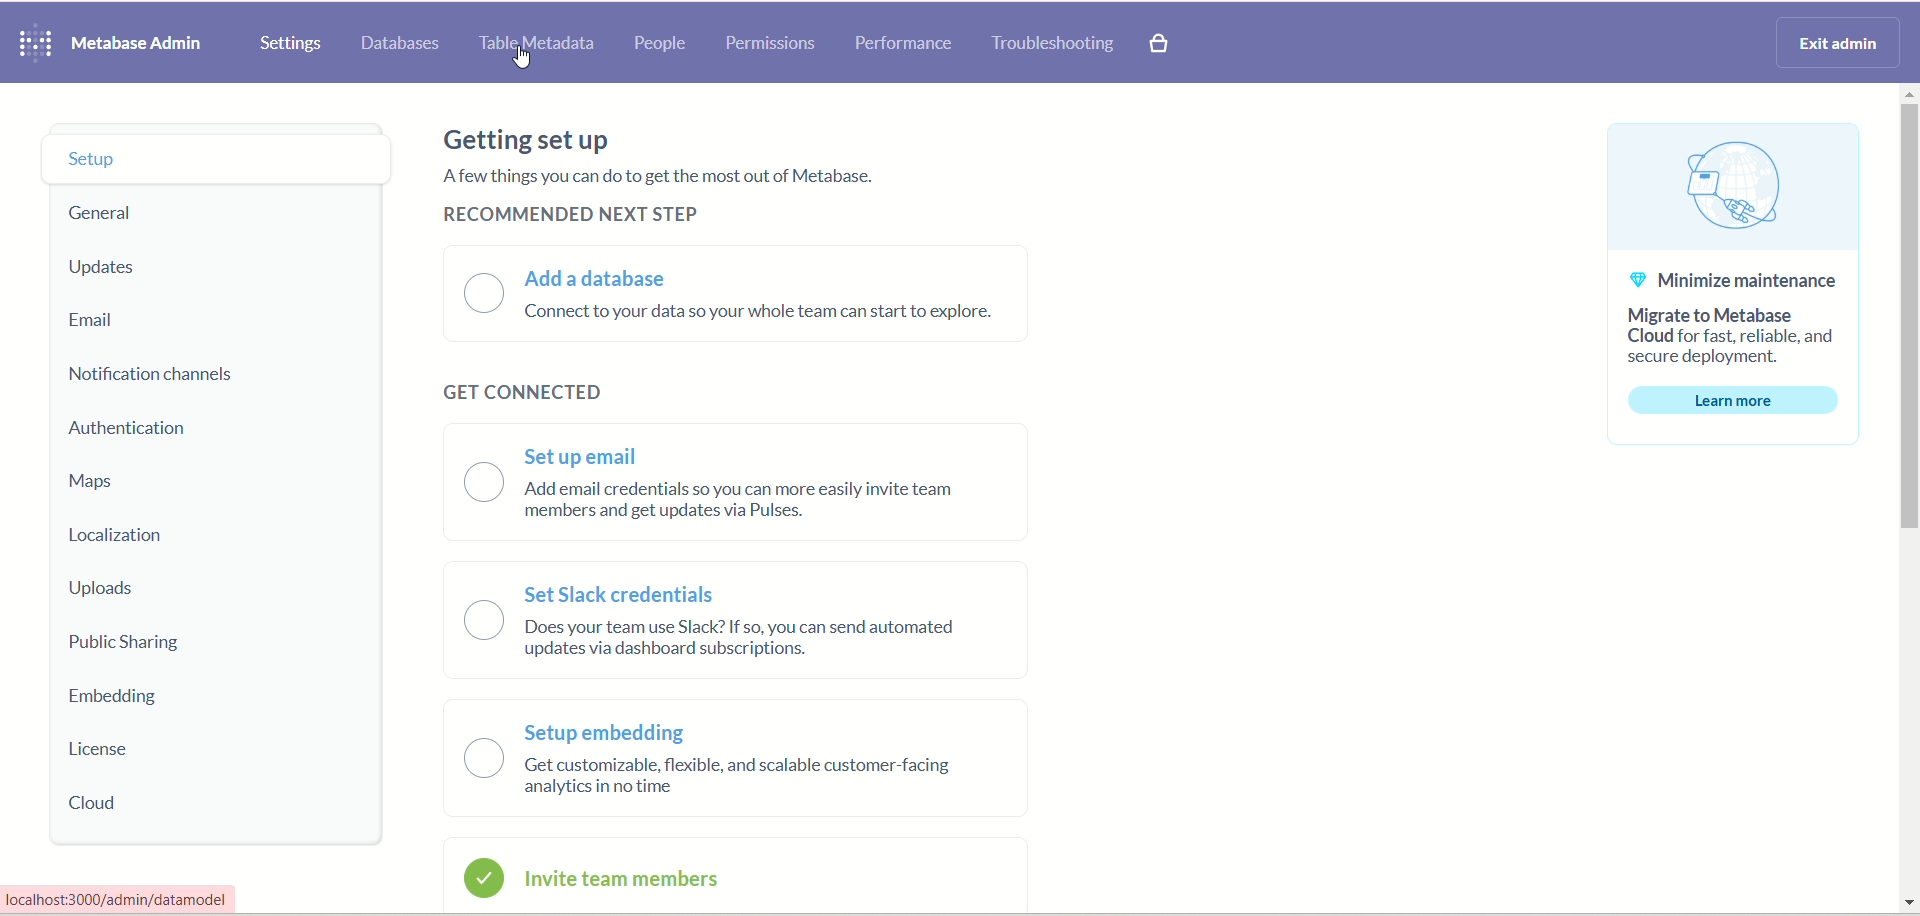 Image resolution: width=1920 pixels, height=916 pixels. What do you see at coordinates (221, 162) in the screenshot?
I see `setup` at bounding box center [221, 162].